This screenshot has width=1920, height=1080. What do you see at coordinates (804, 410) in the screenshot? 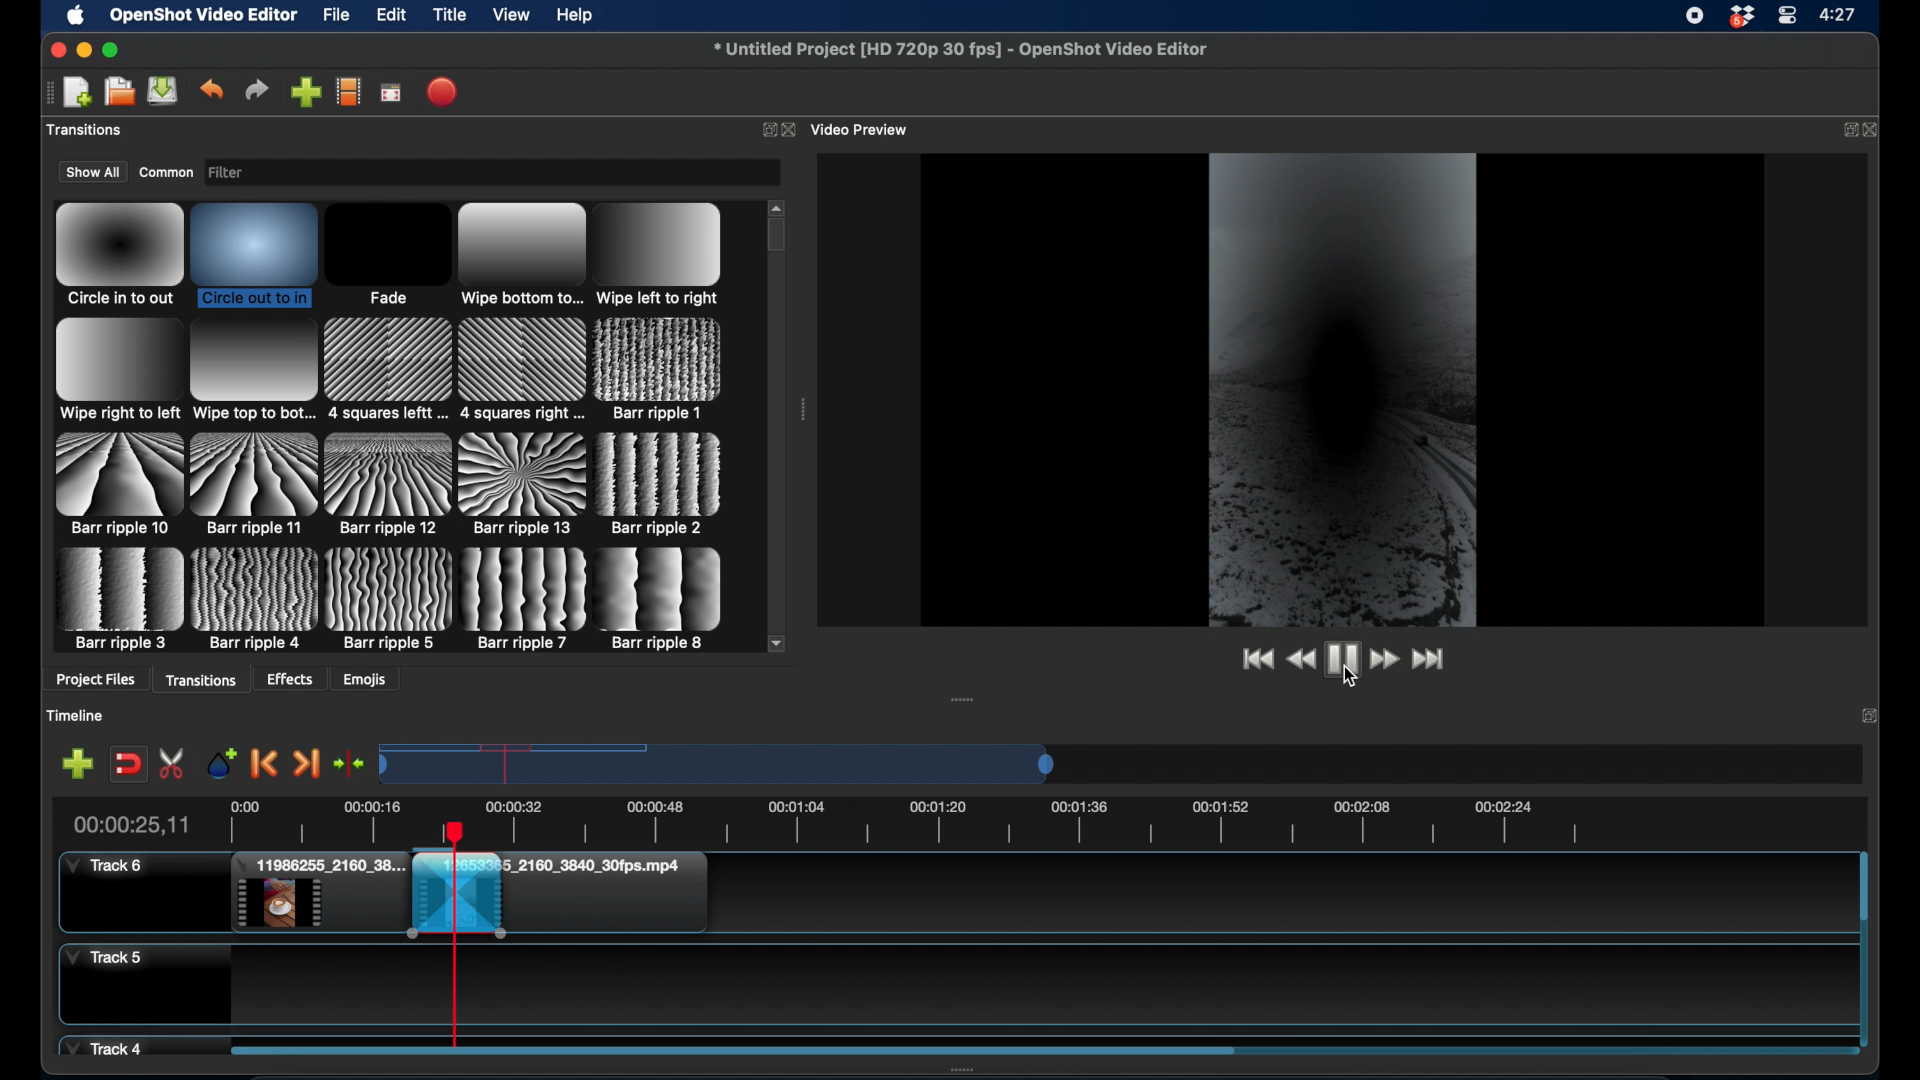
I see `drag handle` at bounding box center [804, 410].